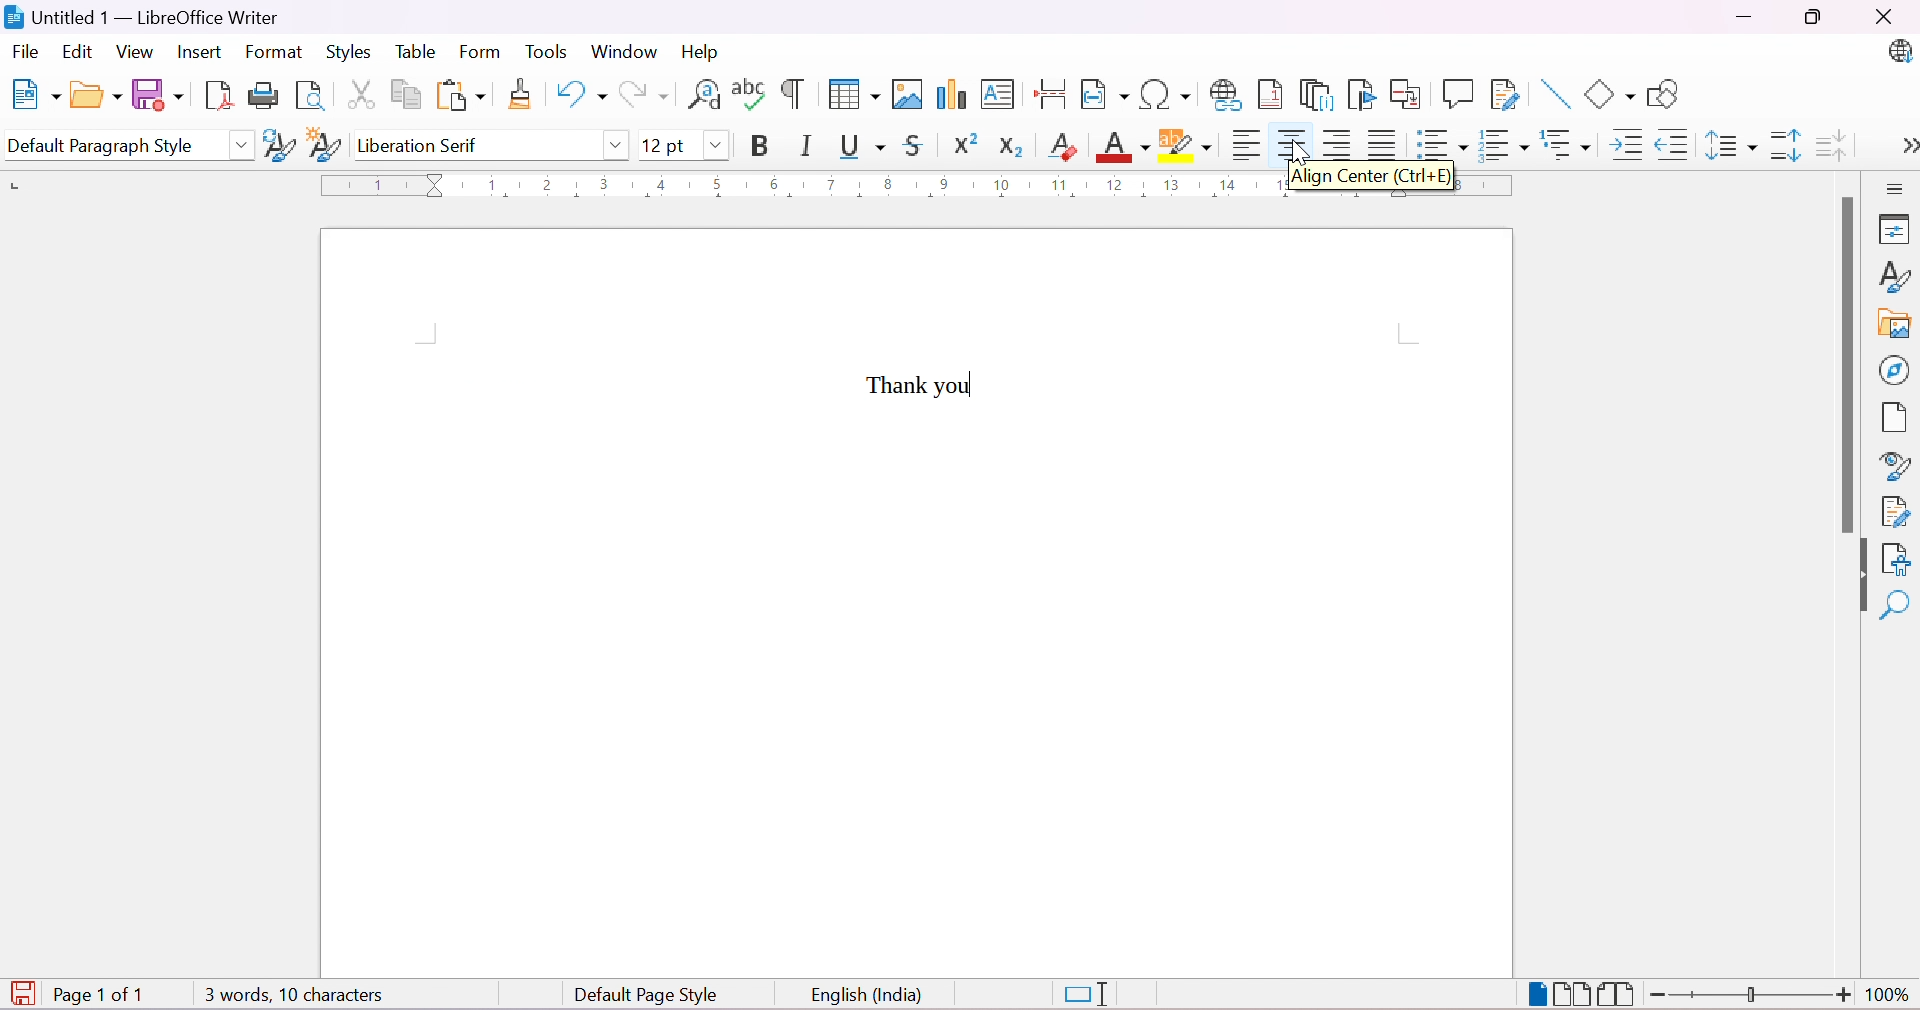  Describe the element at coordinates (700, 51) in the screenshot. I see `Help` at that location.